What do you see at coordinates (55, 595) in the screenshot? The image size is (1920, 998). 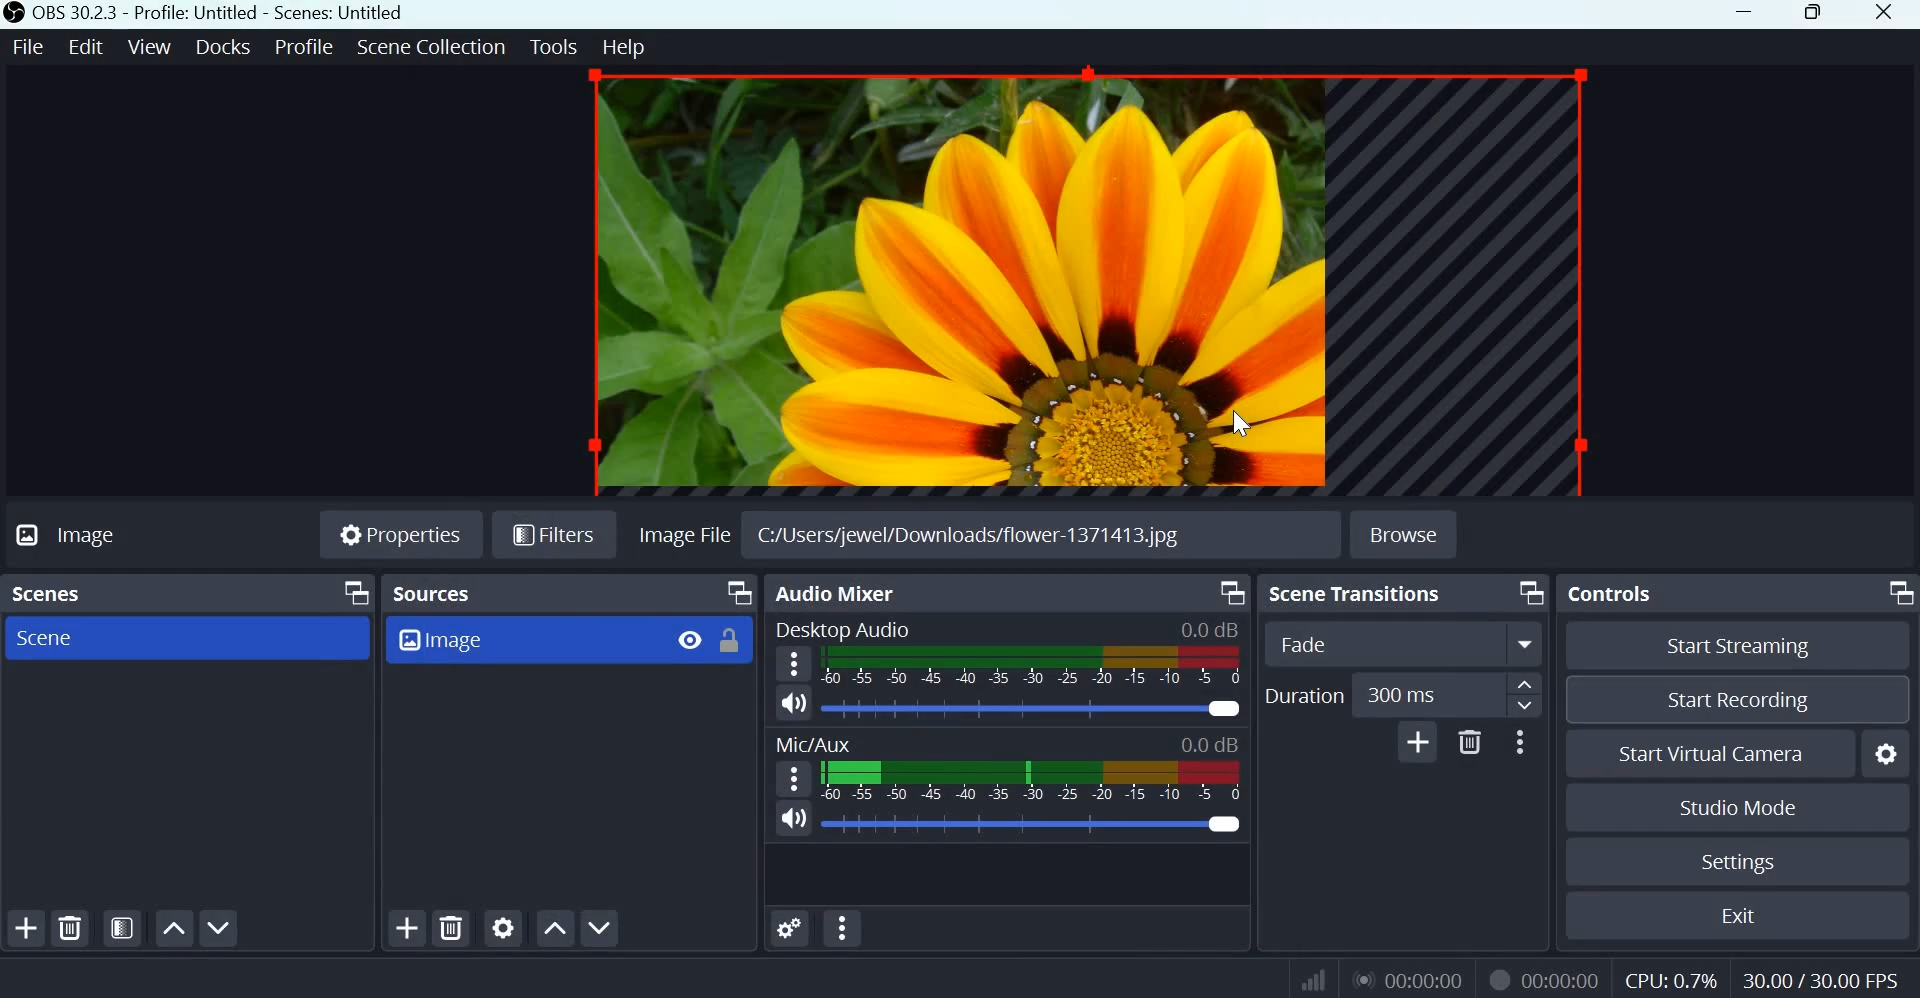 I see `Scenes` at bounding box center [55, 595].